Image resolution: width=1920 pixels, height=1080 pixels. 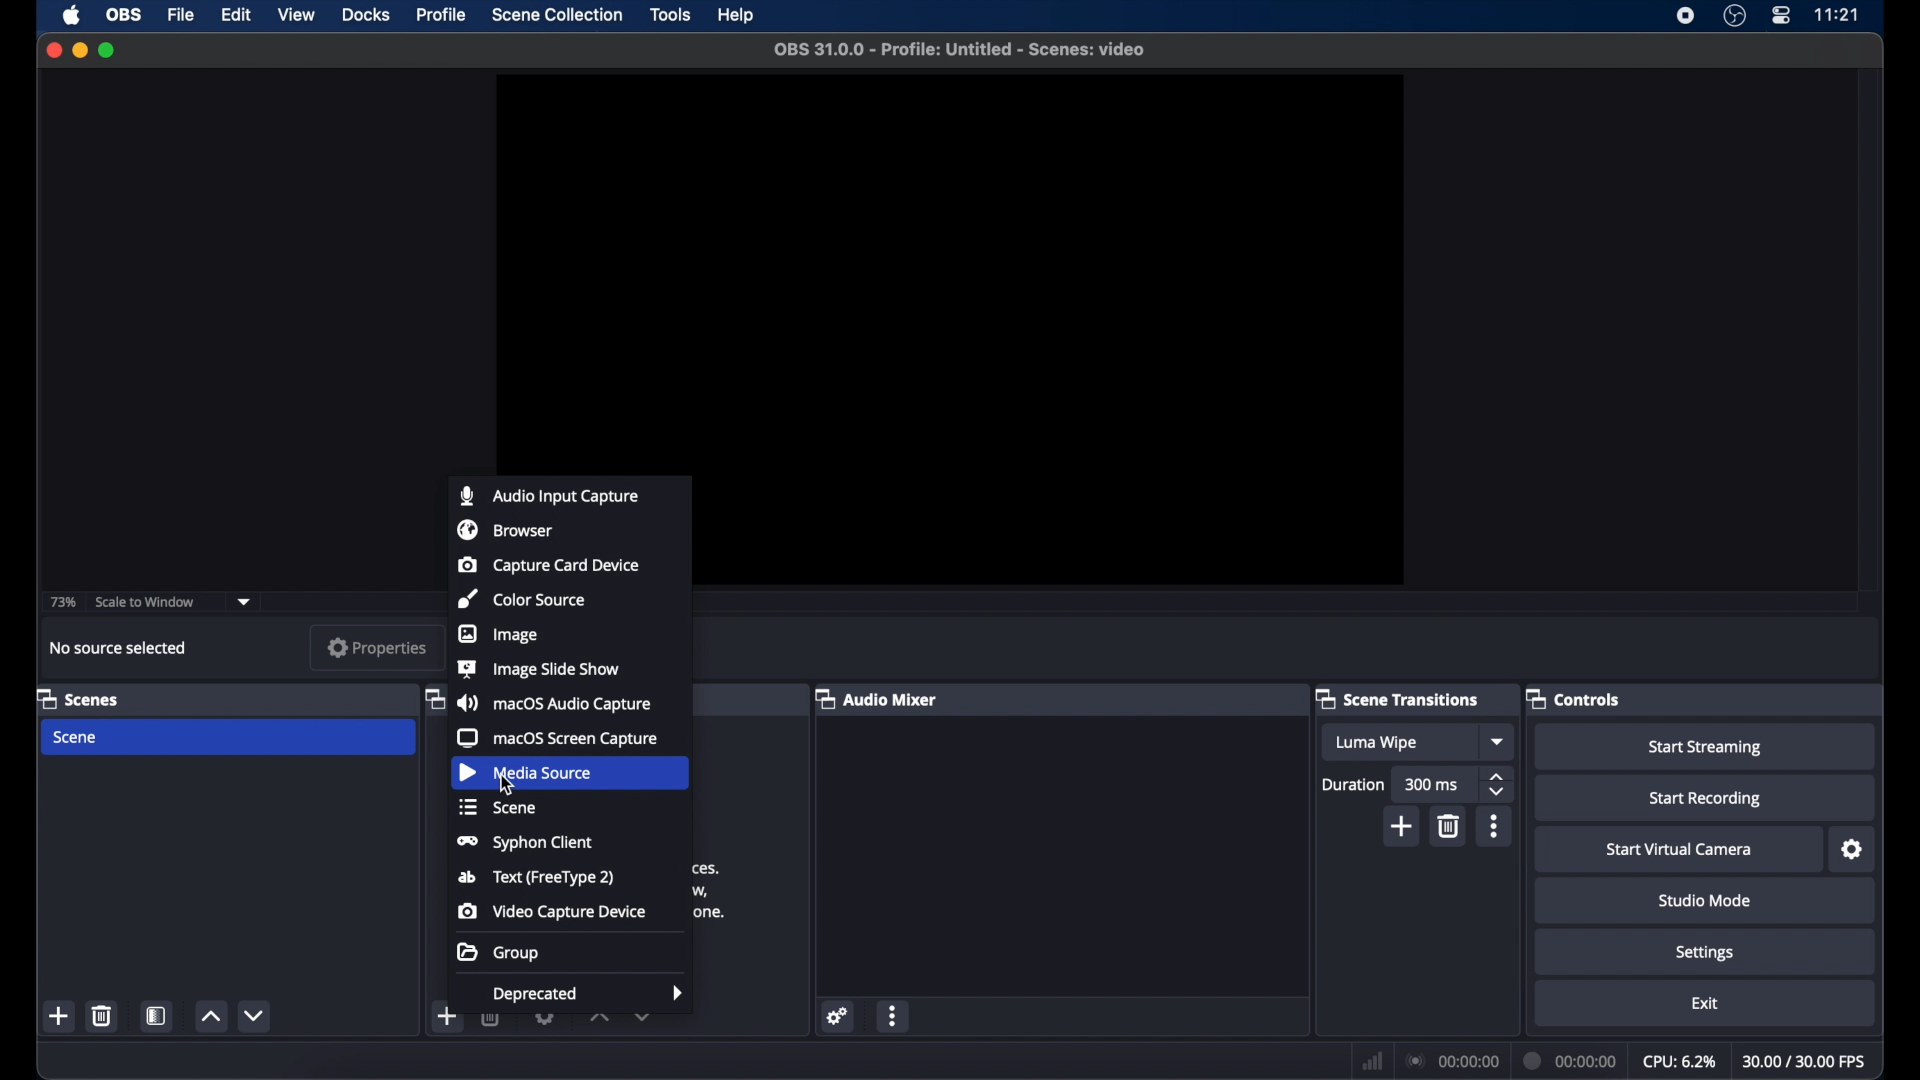 I want to click on color source, so click(x=521, y=597).